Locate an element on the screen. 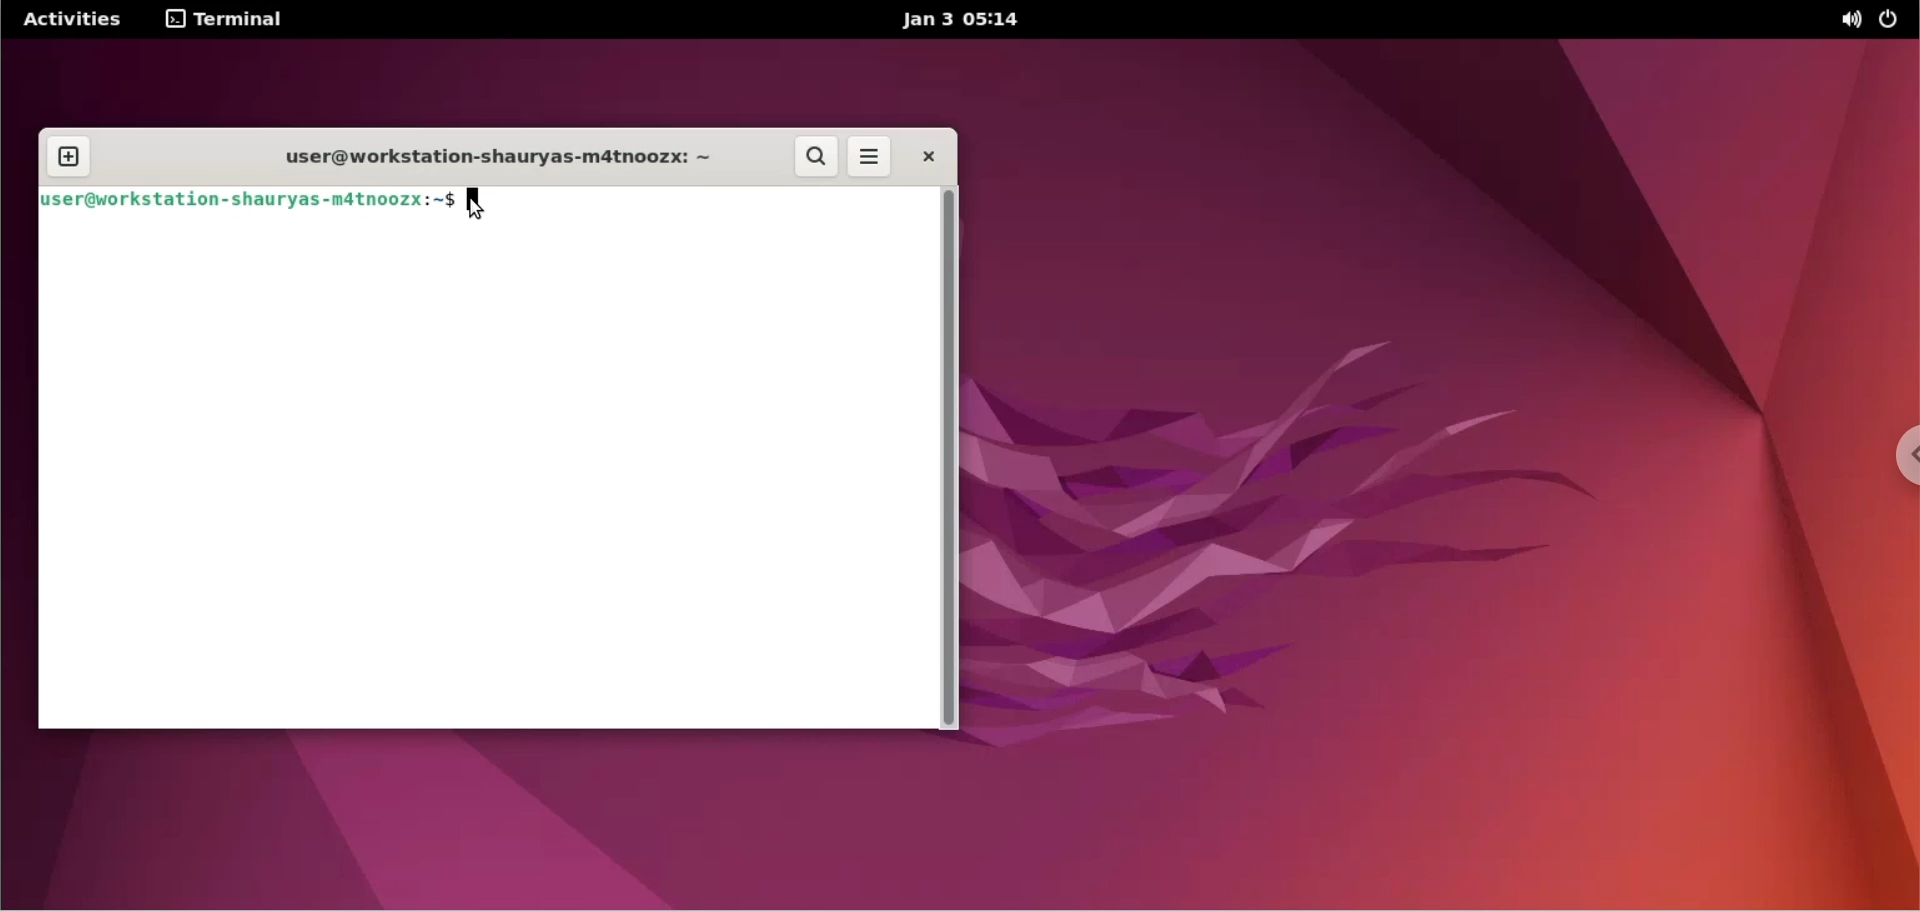  menu is located at coordinates (868, 158).